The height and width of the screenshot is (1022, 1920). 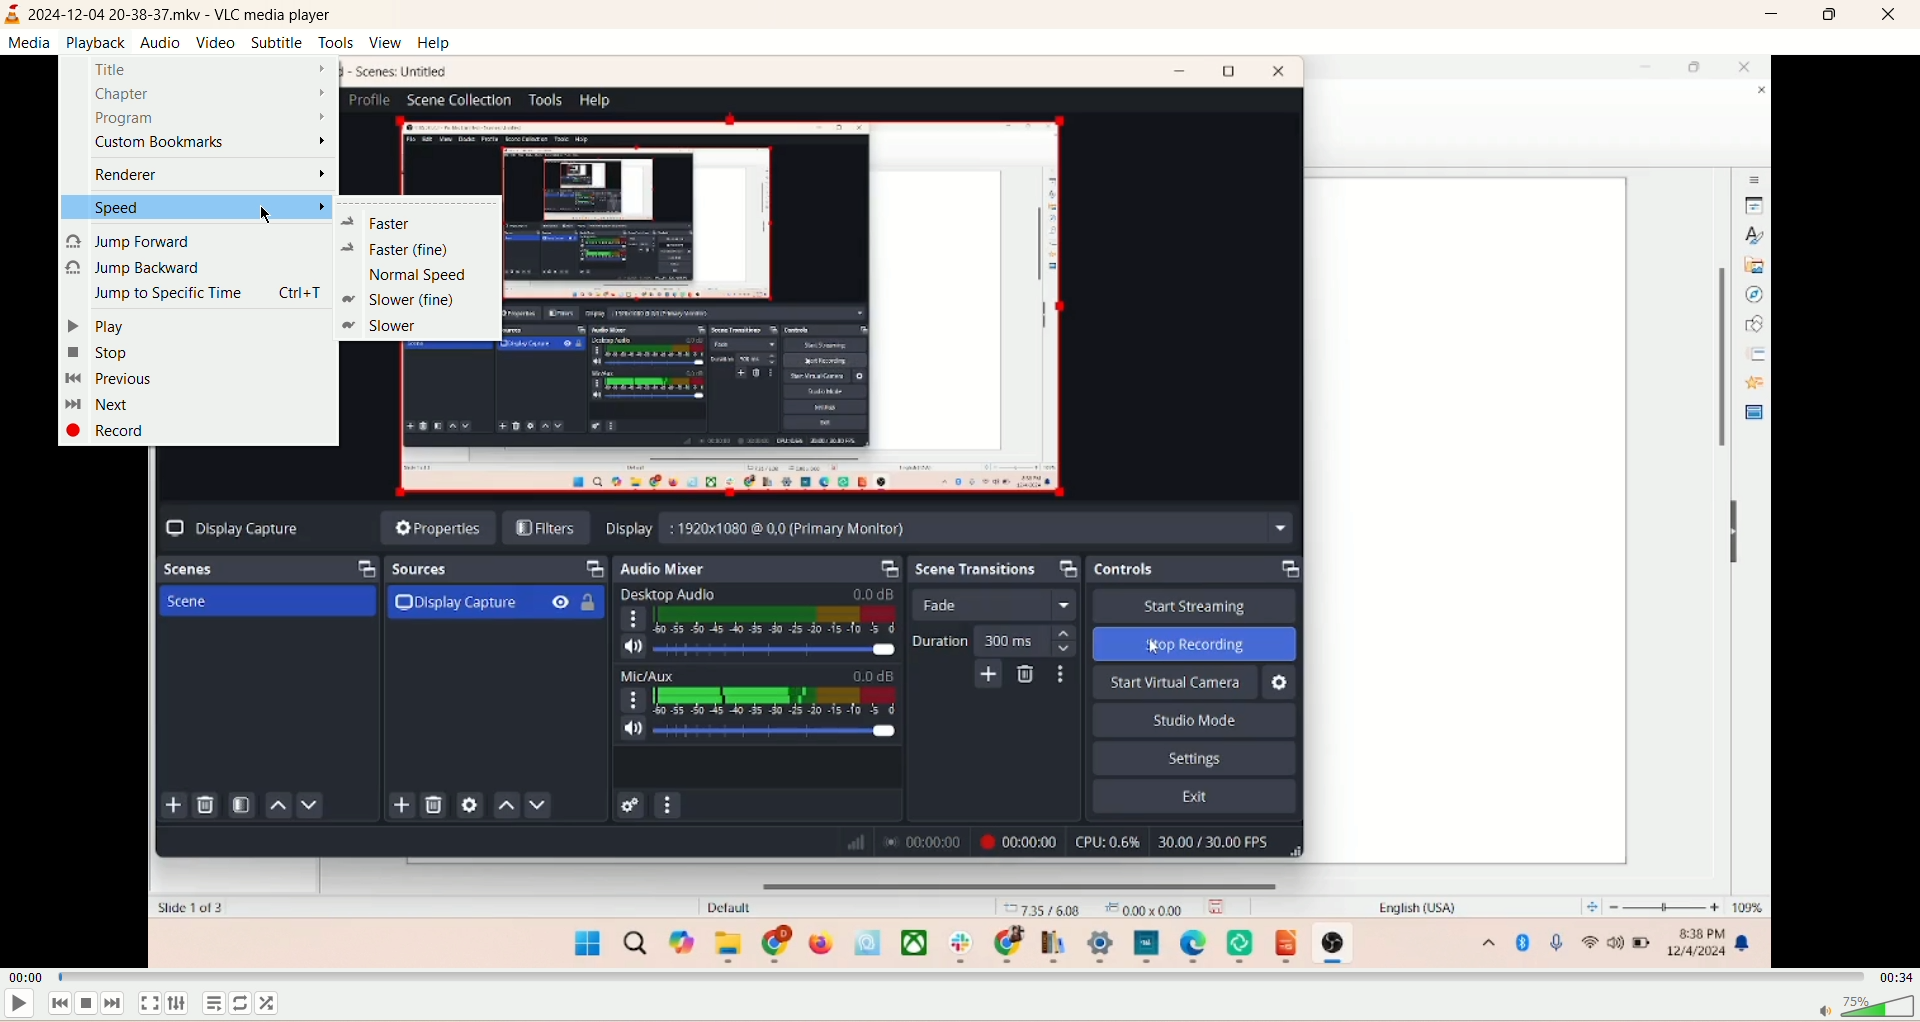 I want to click on faster (fine), so click(x=399, y=250).